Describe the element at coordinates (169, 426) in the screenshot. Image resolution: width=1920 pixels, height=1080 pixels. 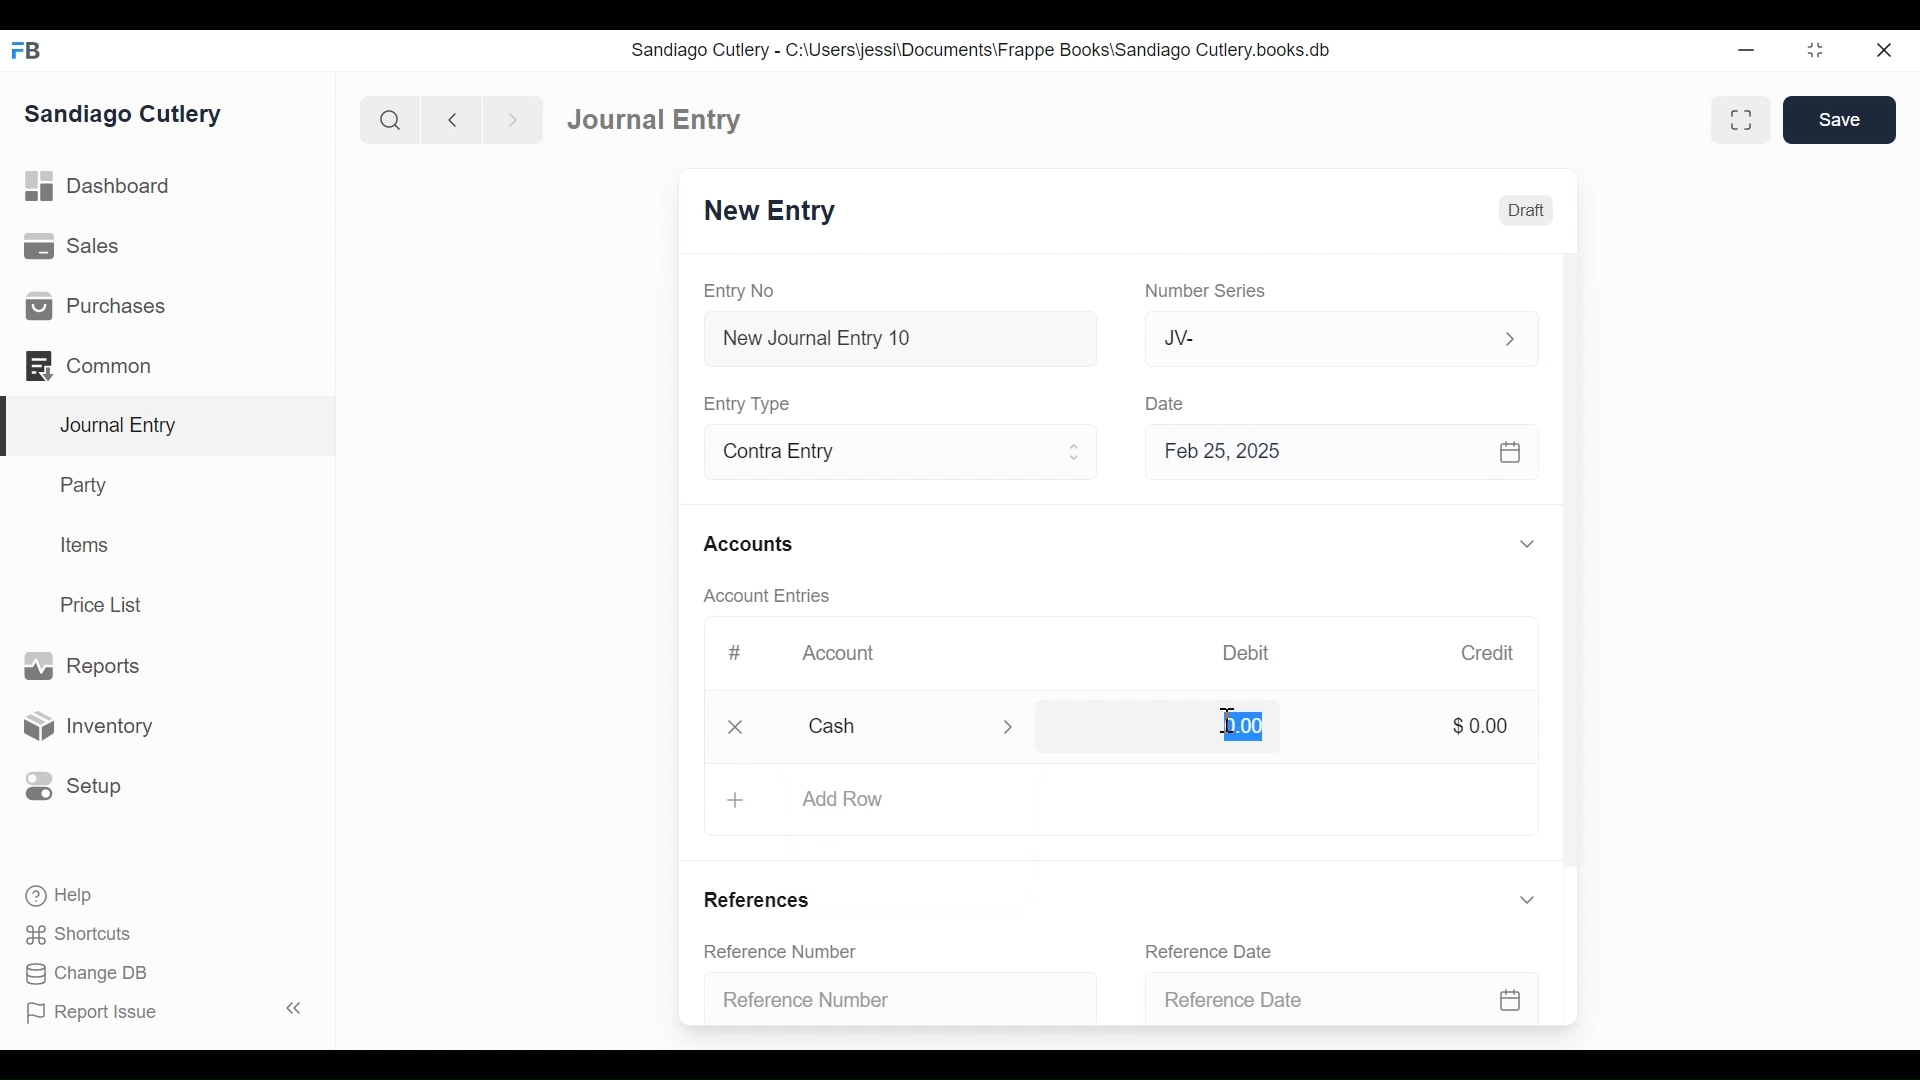
I see `Journal Entry` at that location.